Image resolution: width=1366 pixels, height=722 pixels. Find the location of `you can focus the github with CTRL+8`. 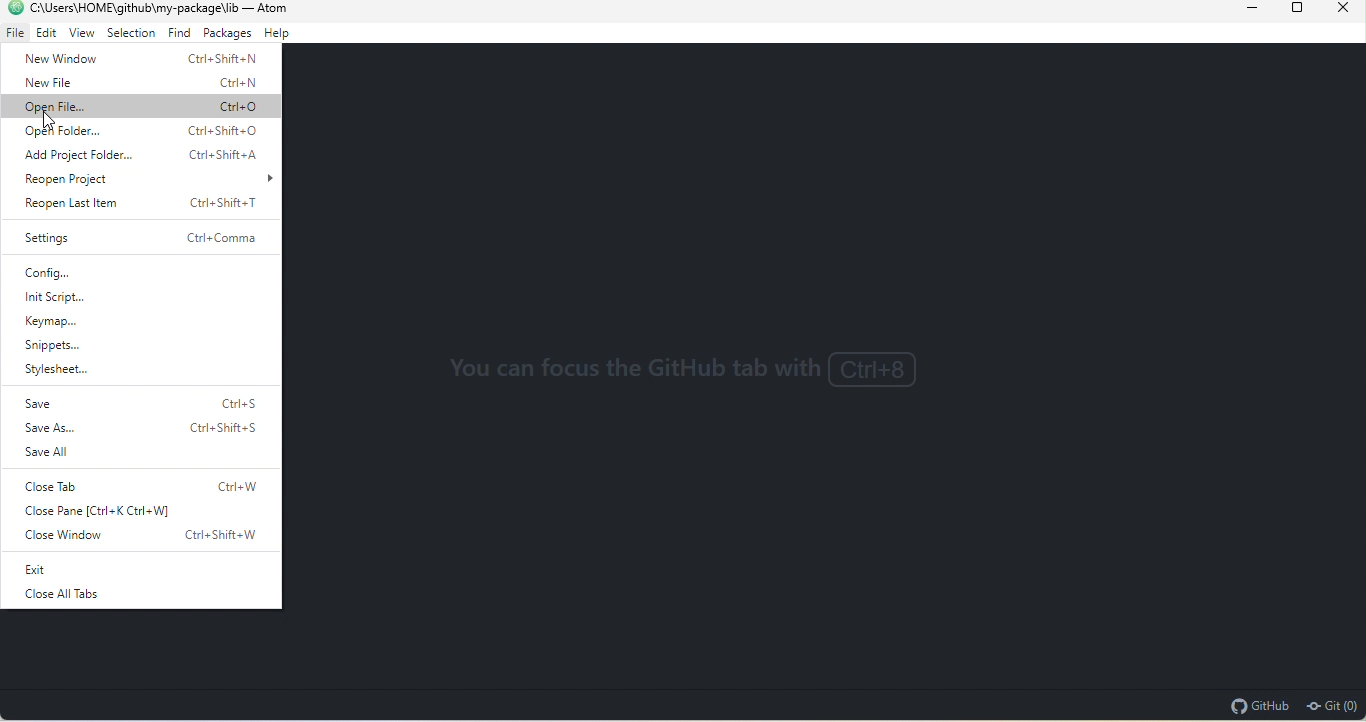

you can focus the github with CTRL+8 is located at coordinates (692, 372).